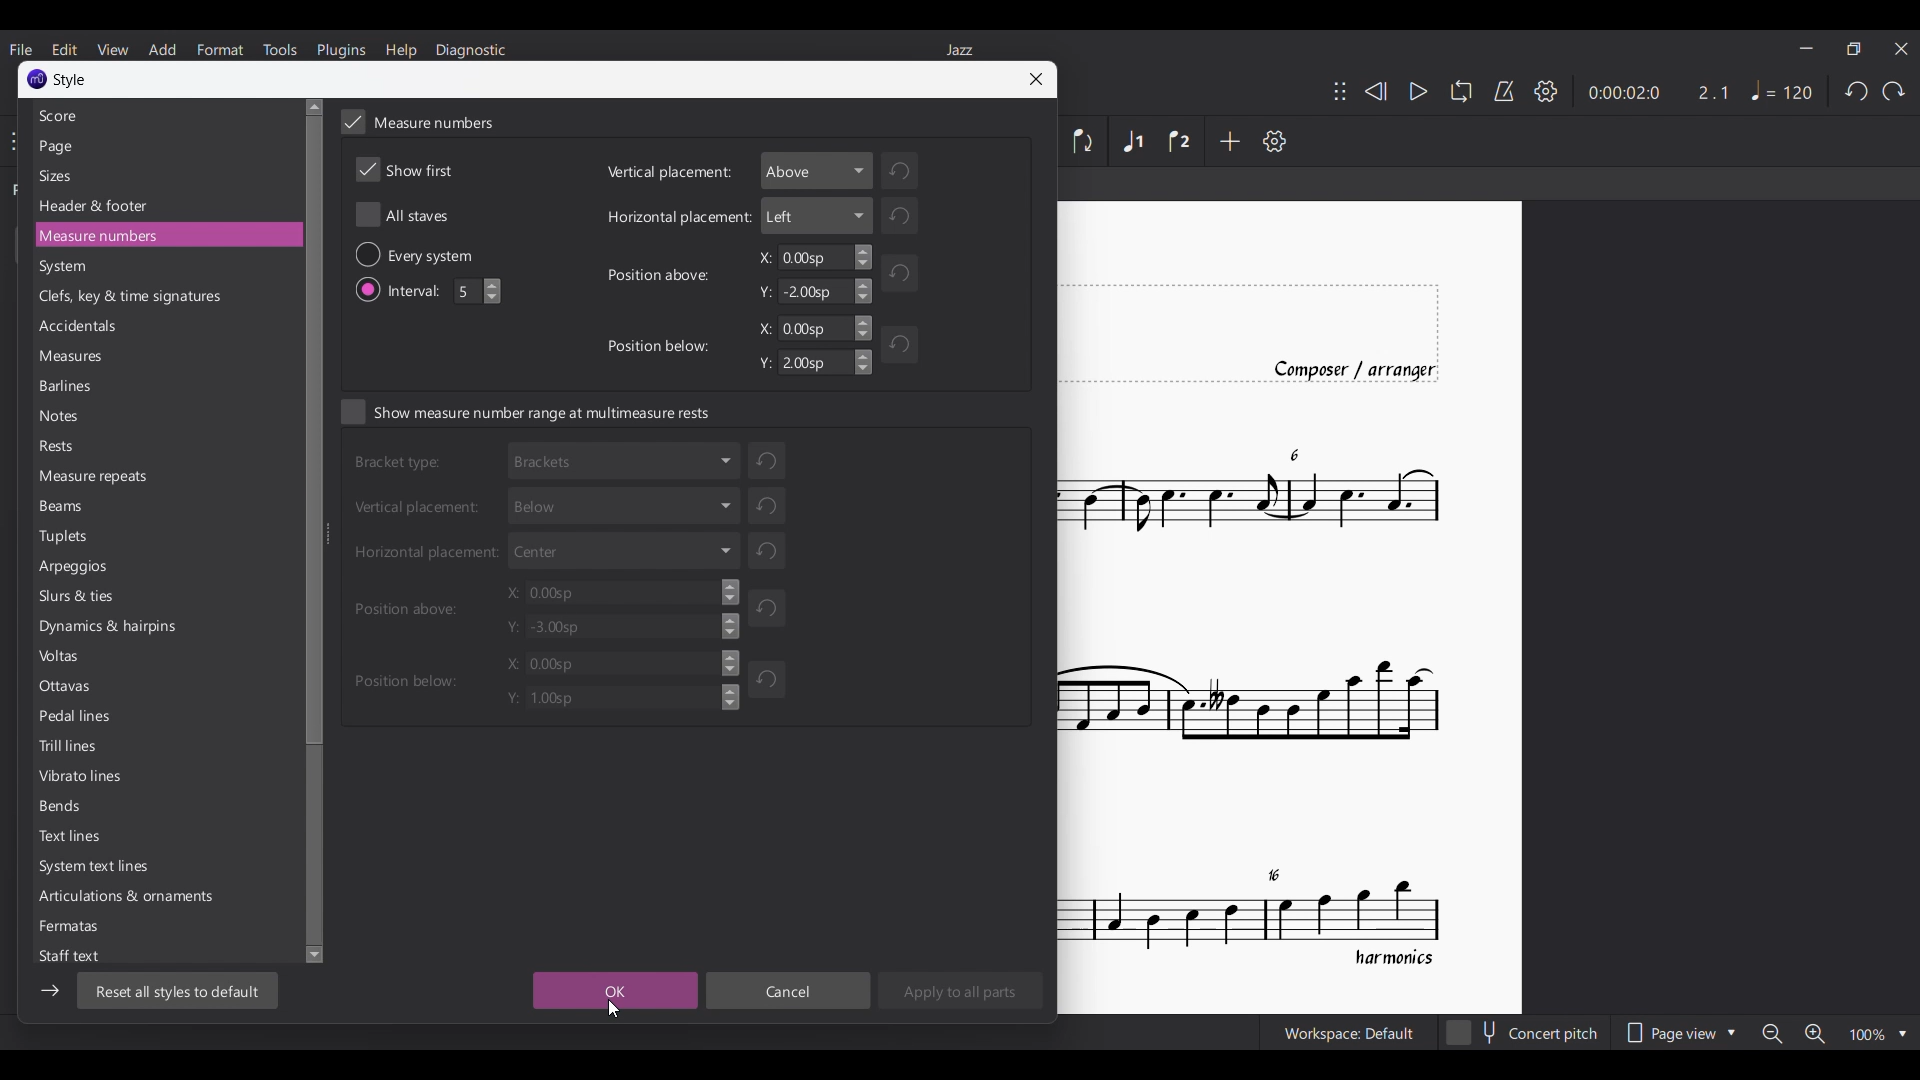 The width and height of the screenshot is (1920, 1080). I want to click on Intervat, so click(419, 289).